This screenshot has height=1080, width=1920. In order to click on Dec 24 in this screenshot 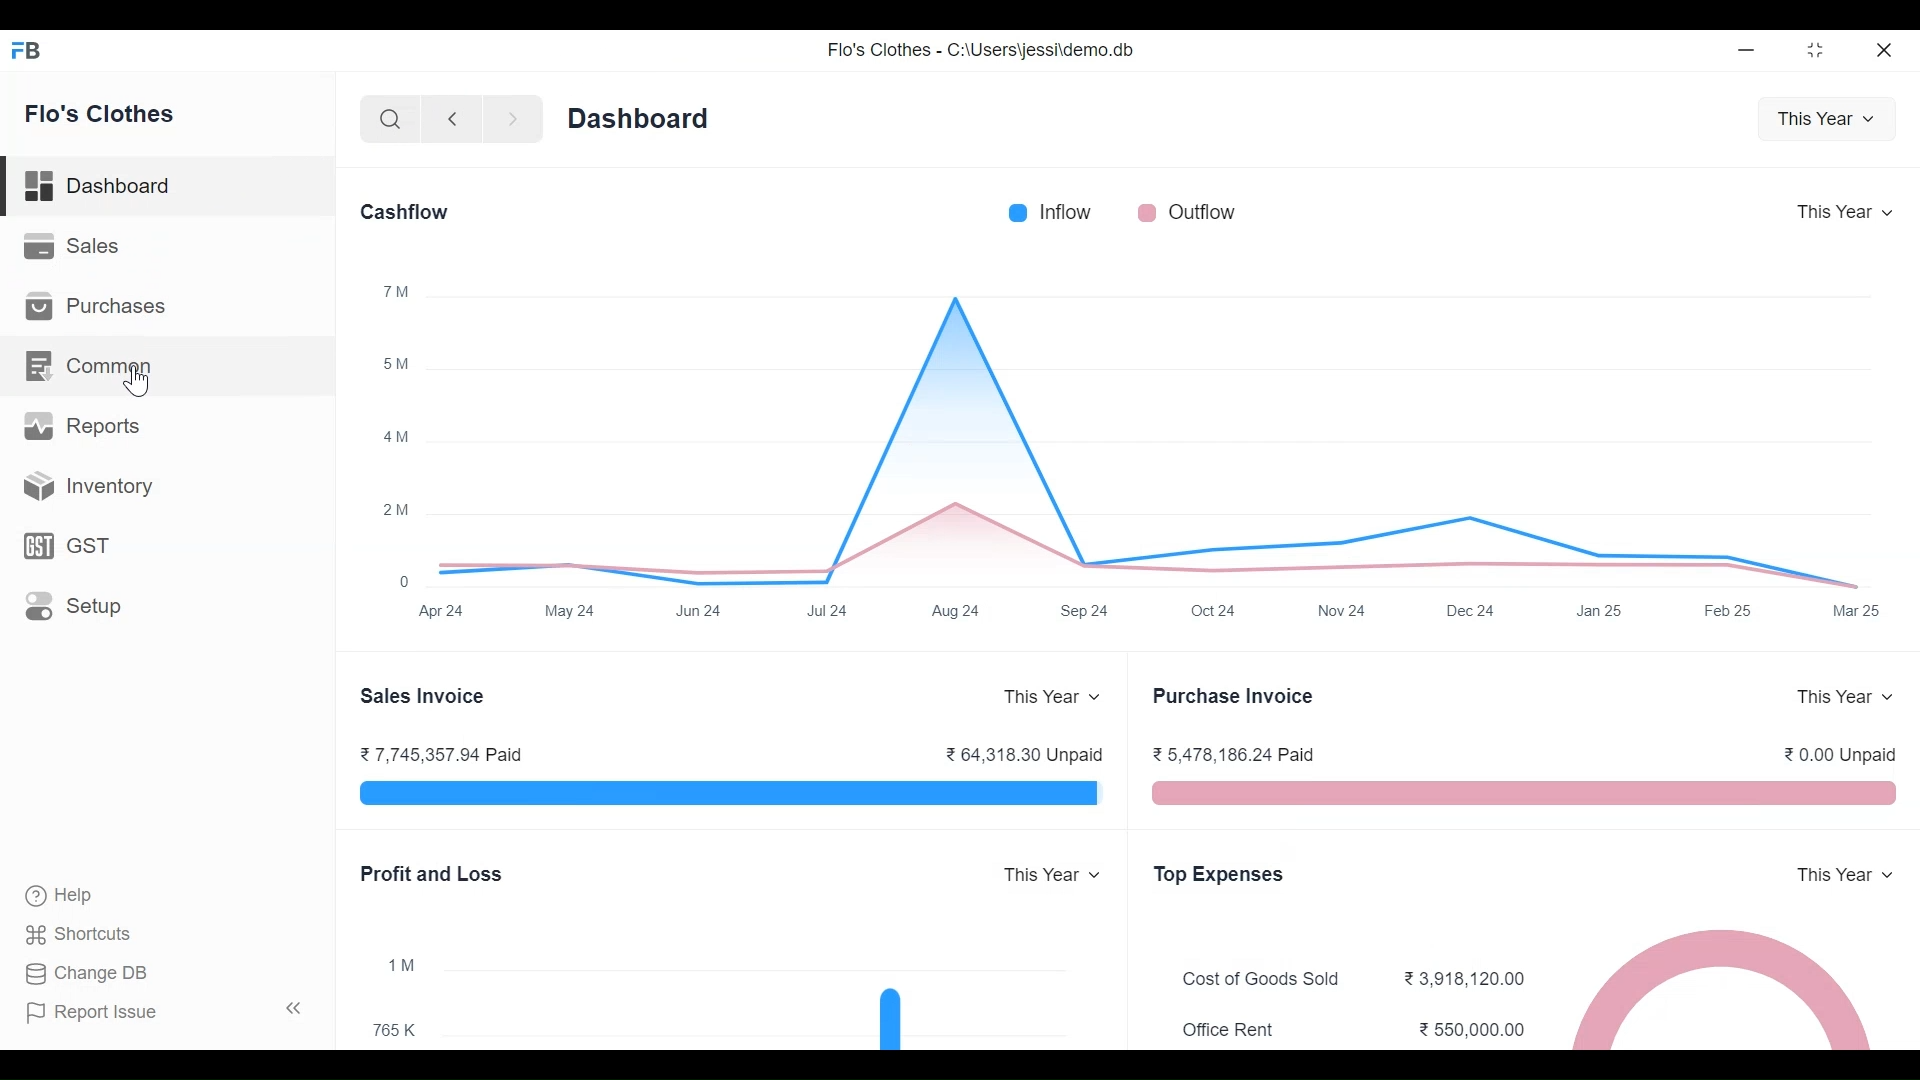, I will do `click(1473, 610)`.